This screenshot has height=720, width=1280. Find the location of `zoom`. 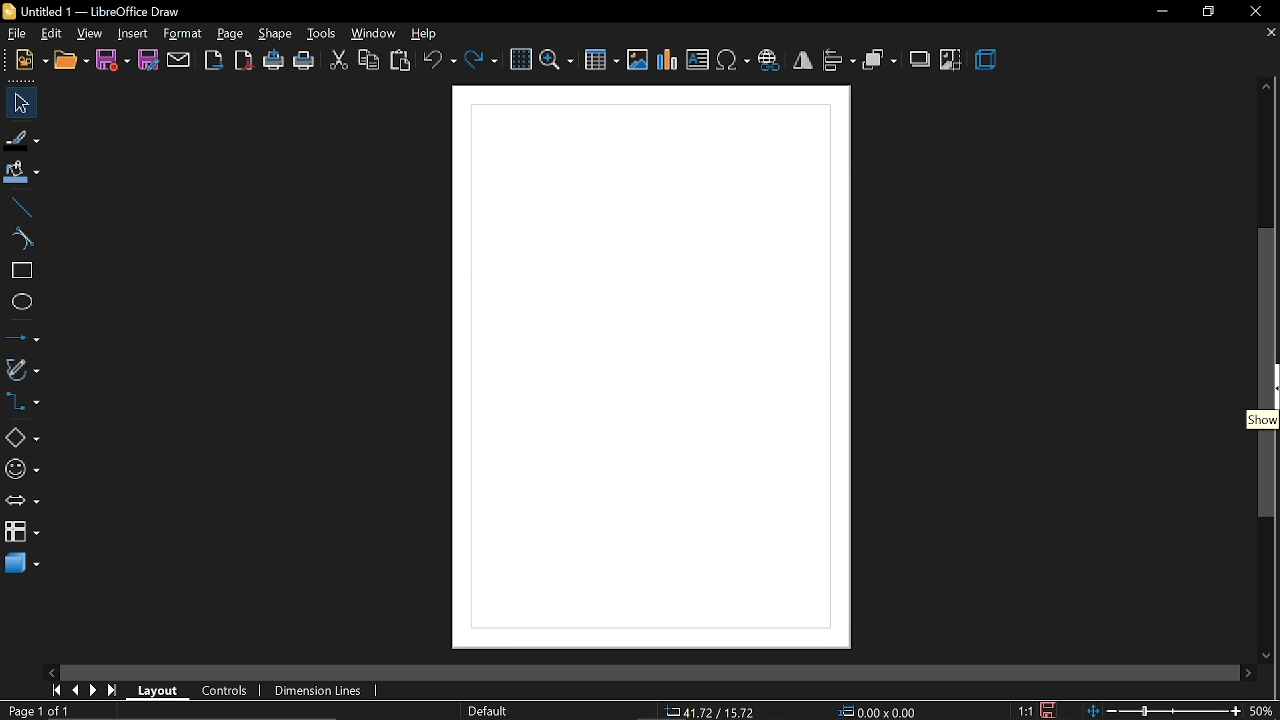

zoom is located at coordinates (557, 59).